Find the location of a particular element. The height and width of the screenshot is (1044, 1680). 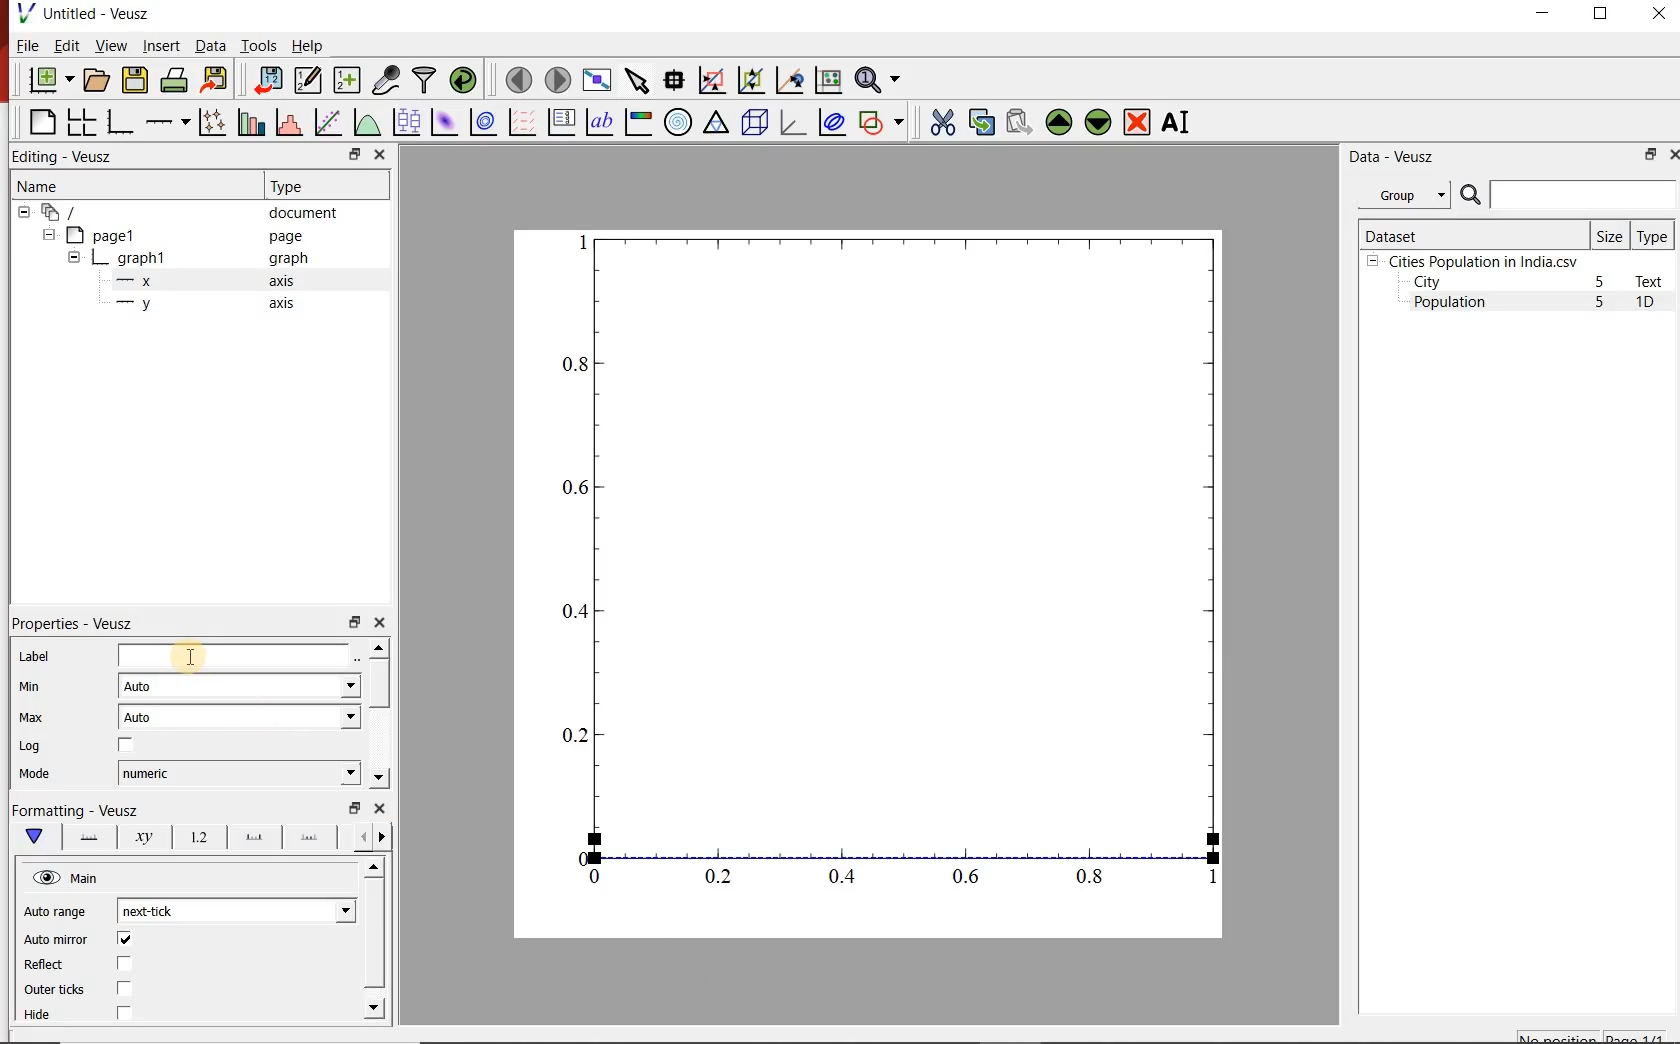

Auto range is located at coordinates (56, 912).